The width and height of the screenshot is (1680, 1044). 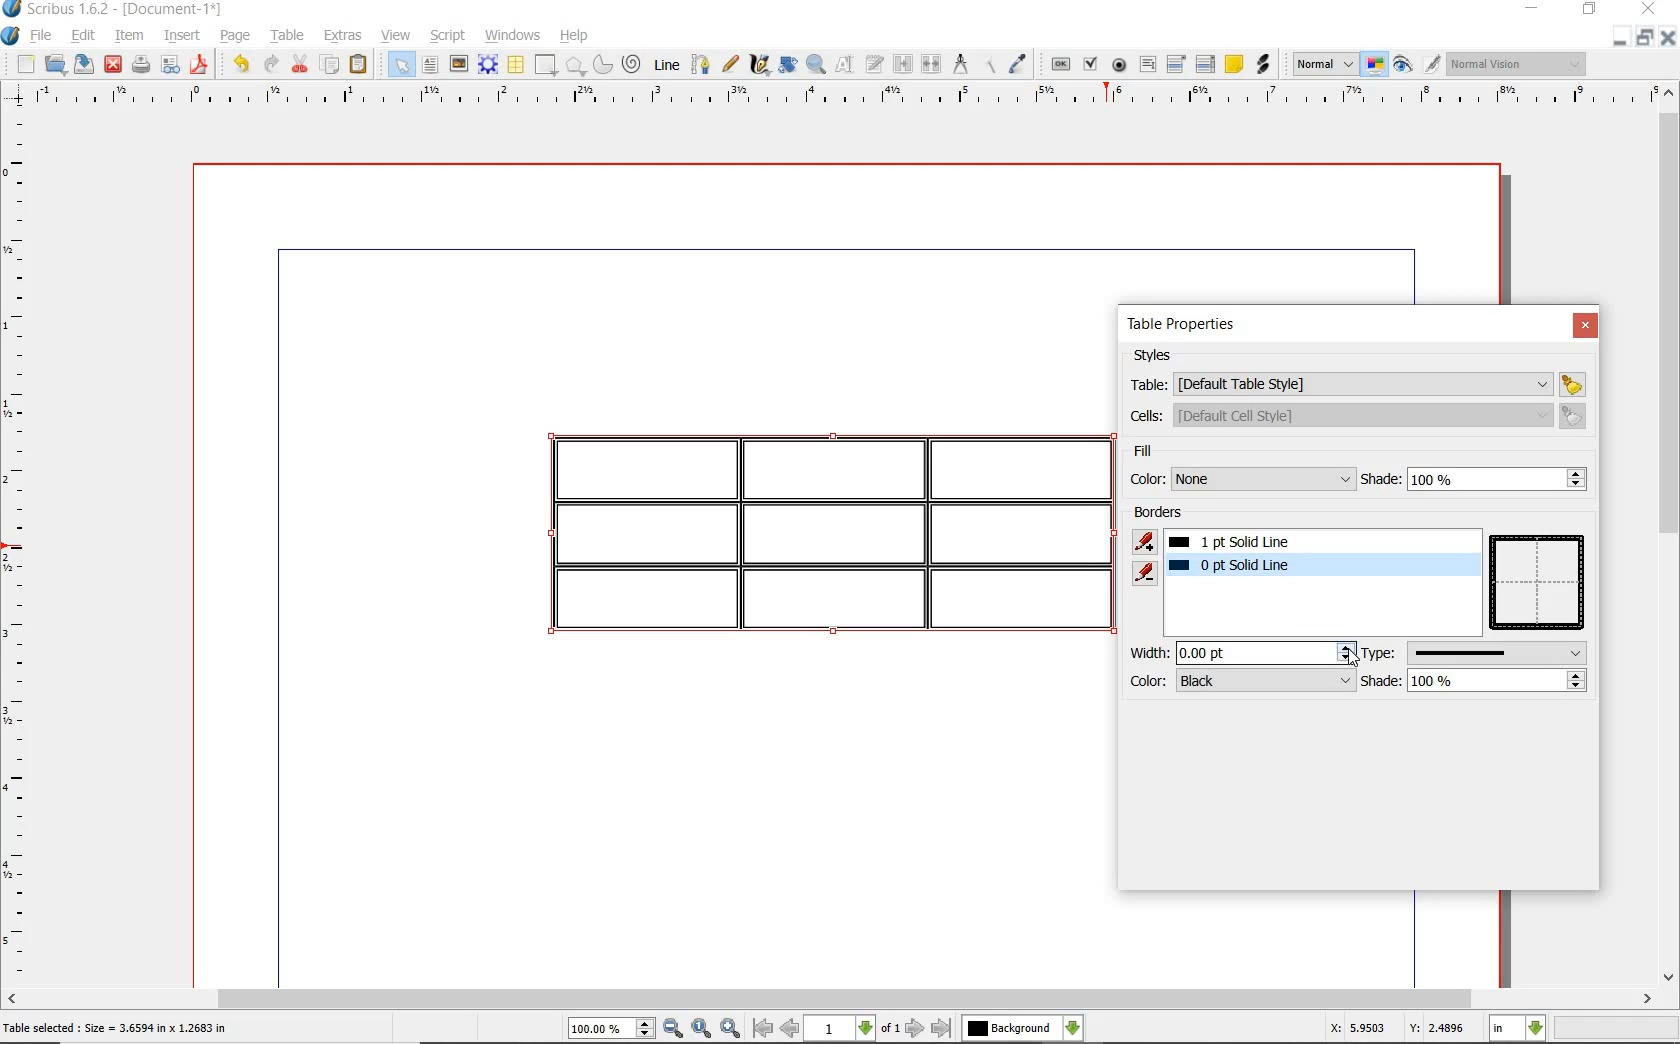 I want to click on fill, so click(x=1171, y=453).